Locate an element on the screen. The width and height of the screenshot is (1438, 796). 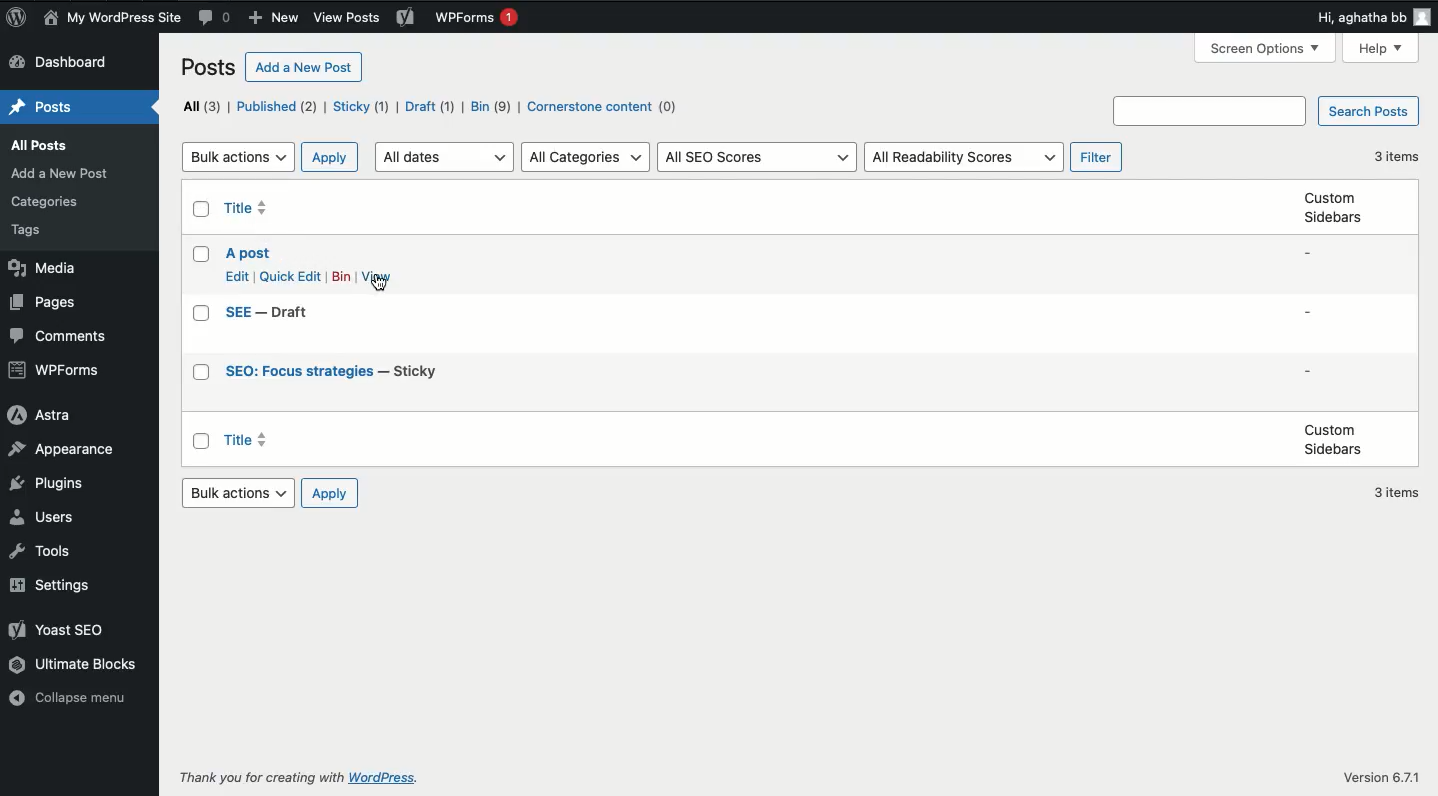
3 items is located at coordinates (1400, 325).